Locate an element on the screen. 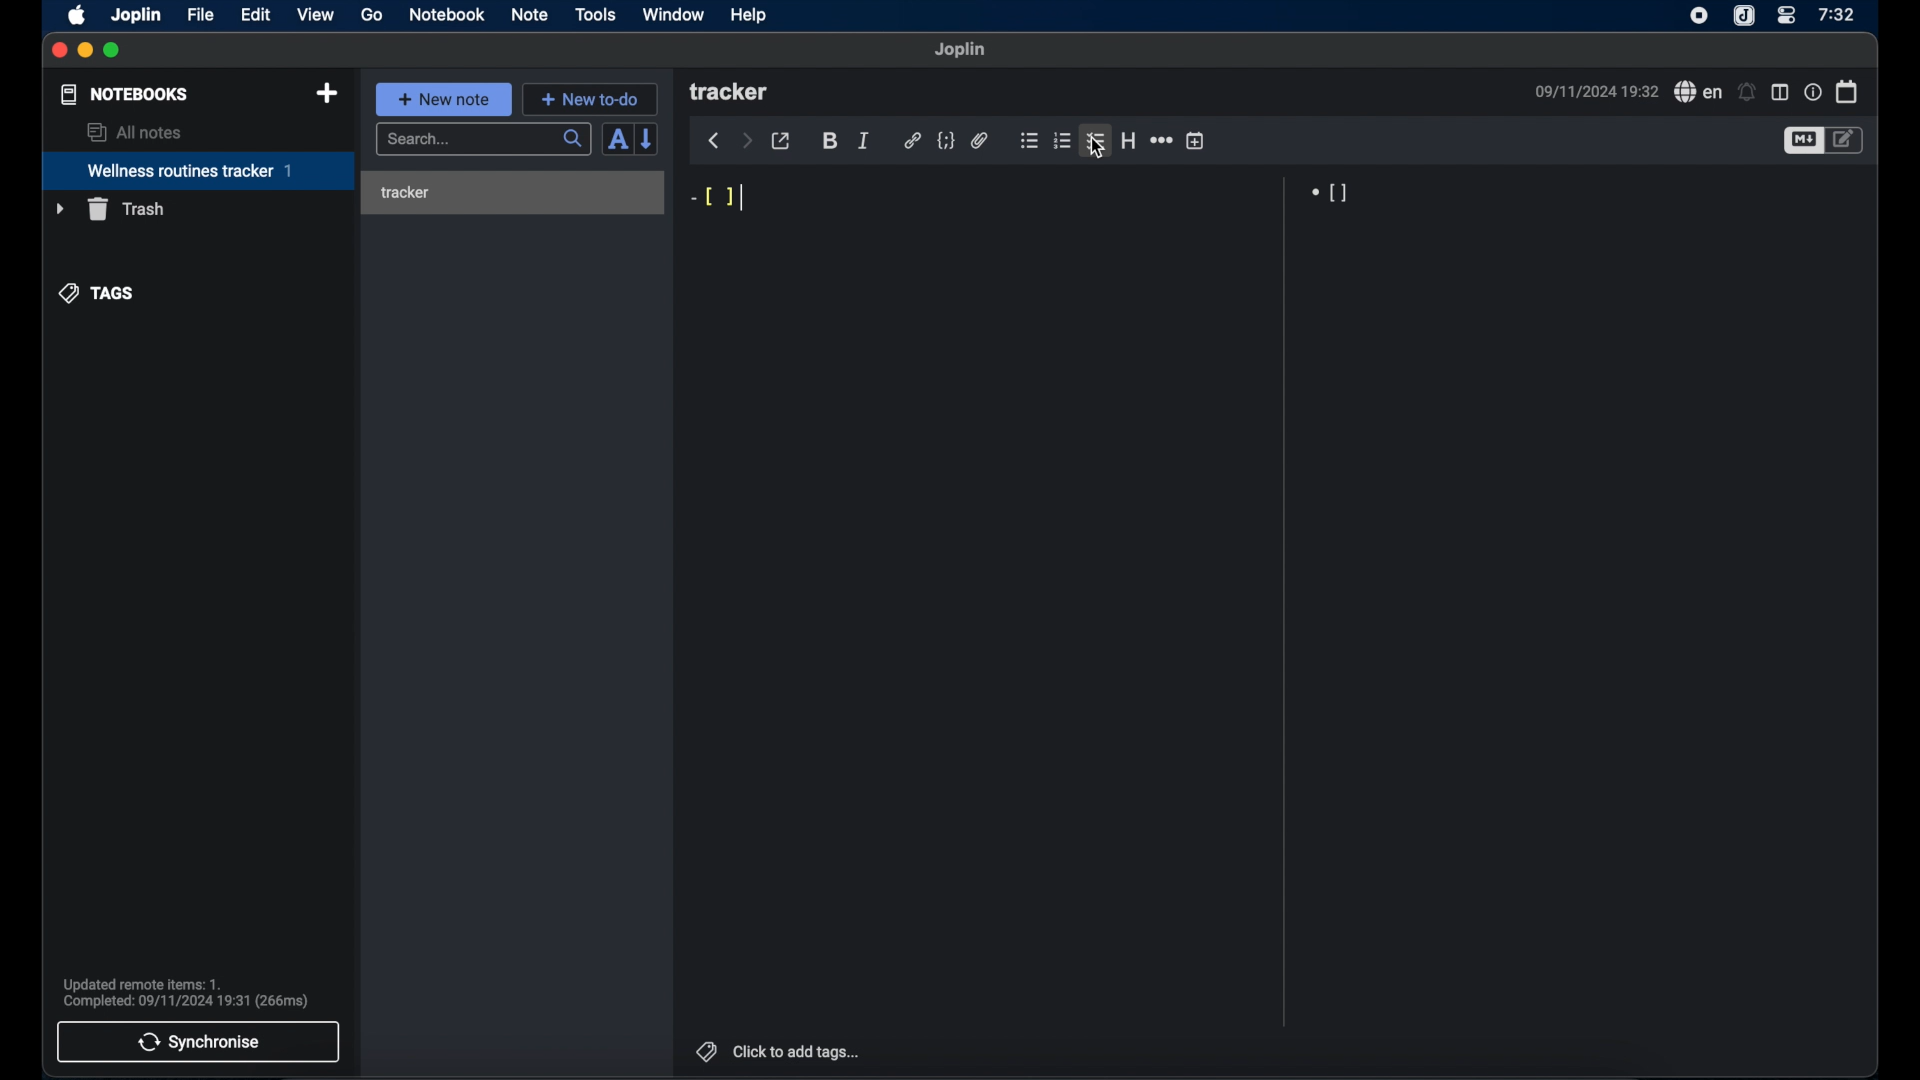 This screenshot has height=1080, width=1920. attach file is located at coordinates (980, 142).